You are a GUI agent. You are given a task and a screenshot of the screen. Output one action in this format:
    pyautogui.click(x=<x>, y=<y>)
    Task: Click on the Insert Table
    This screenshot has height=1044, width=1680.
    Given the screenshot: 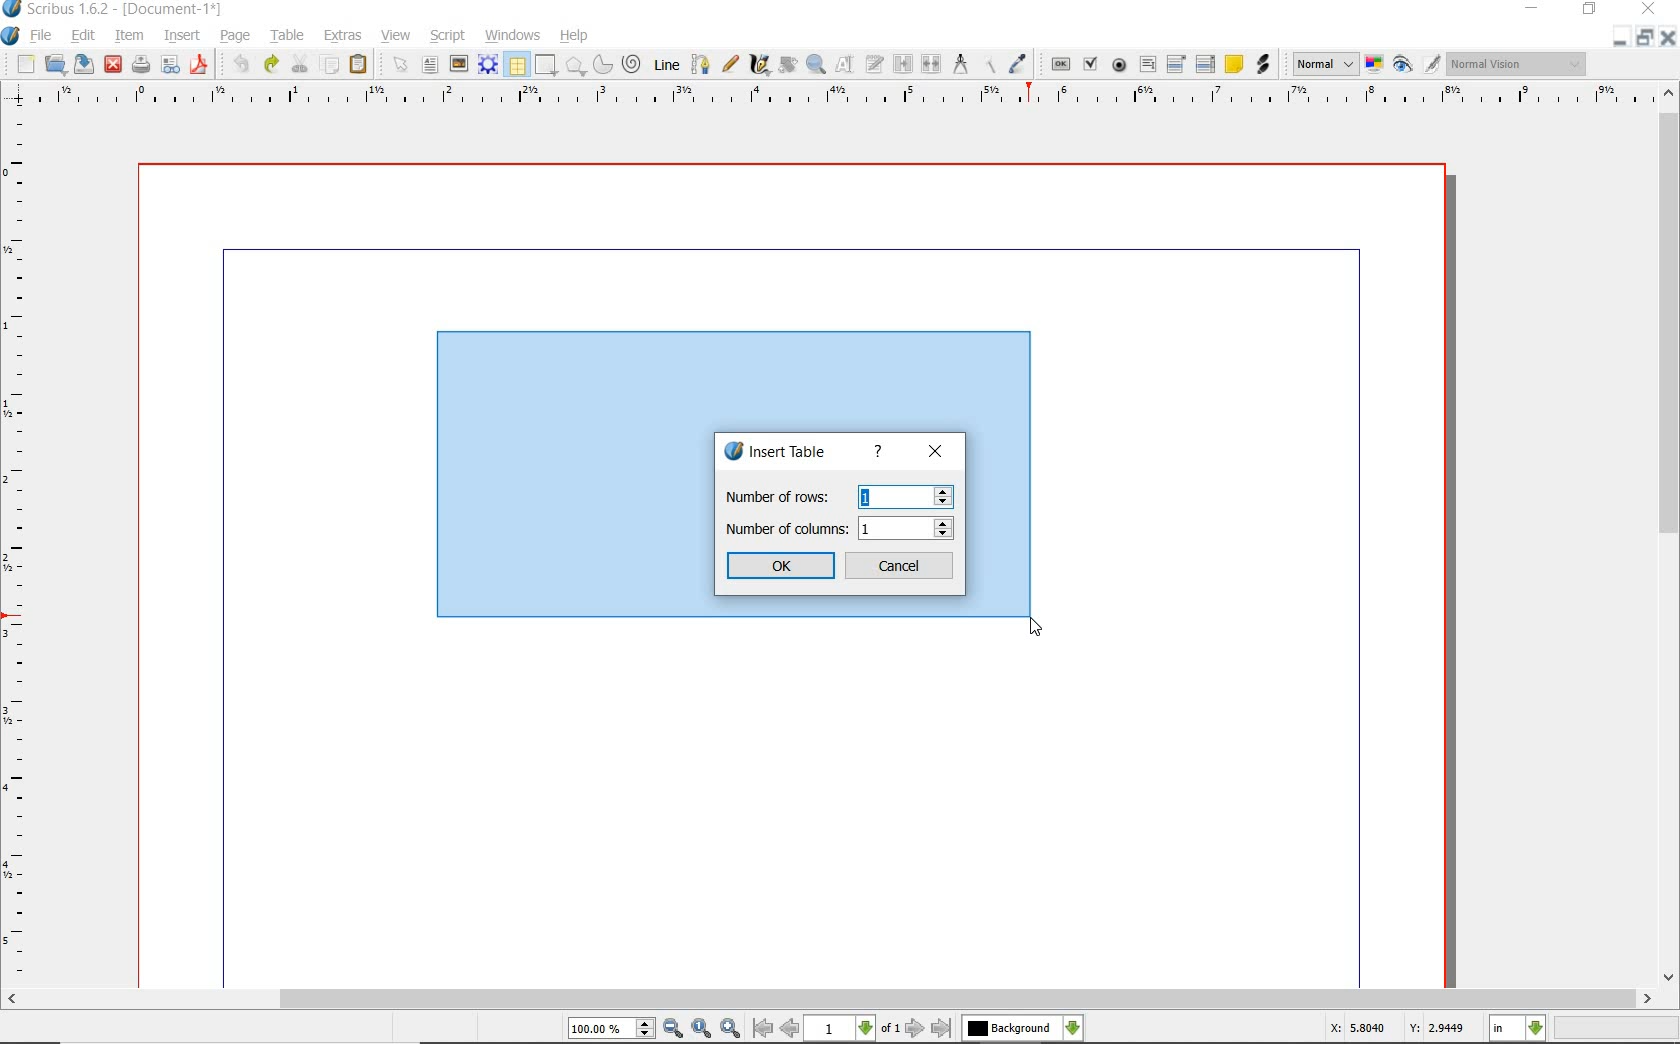 What is the action you would take?
    pyautogui.click(x=782, y=453)
    